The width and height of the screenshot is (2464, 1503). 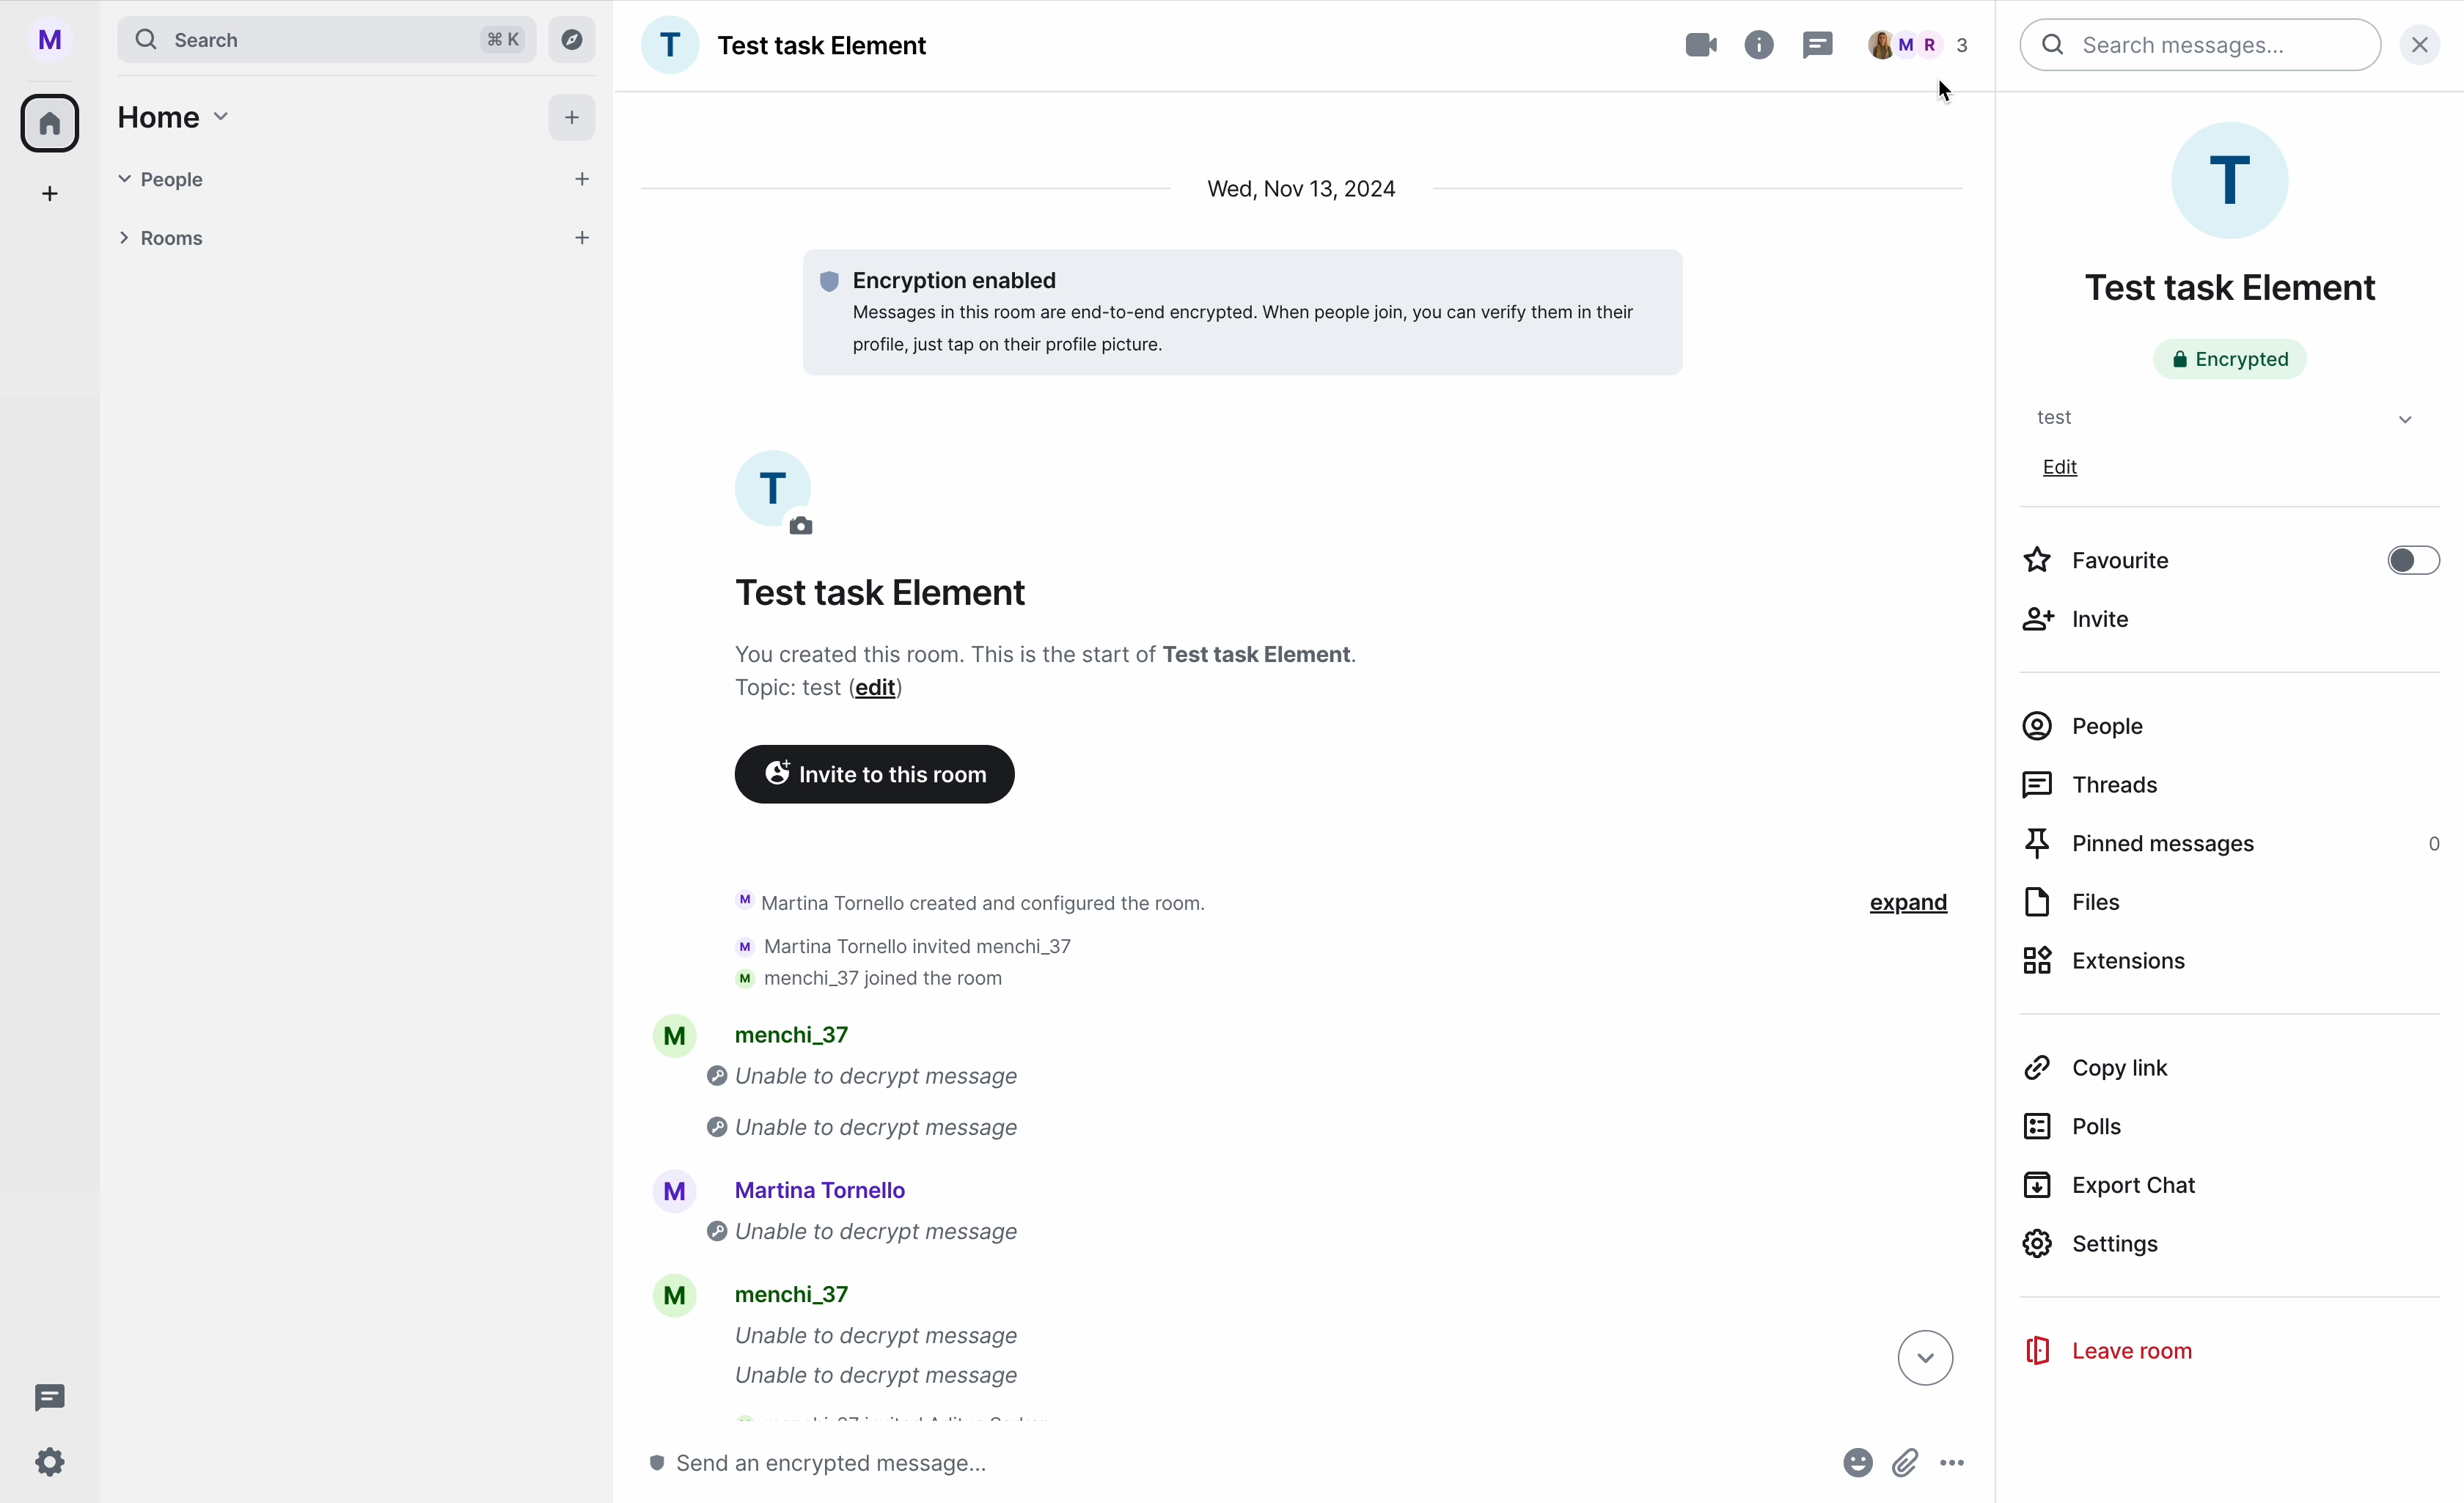 What do you see at coordinates (2236, 179) in the screenshot?
I see `profile room picture` at bounding box center [2236, 179].